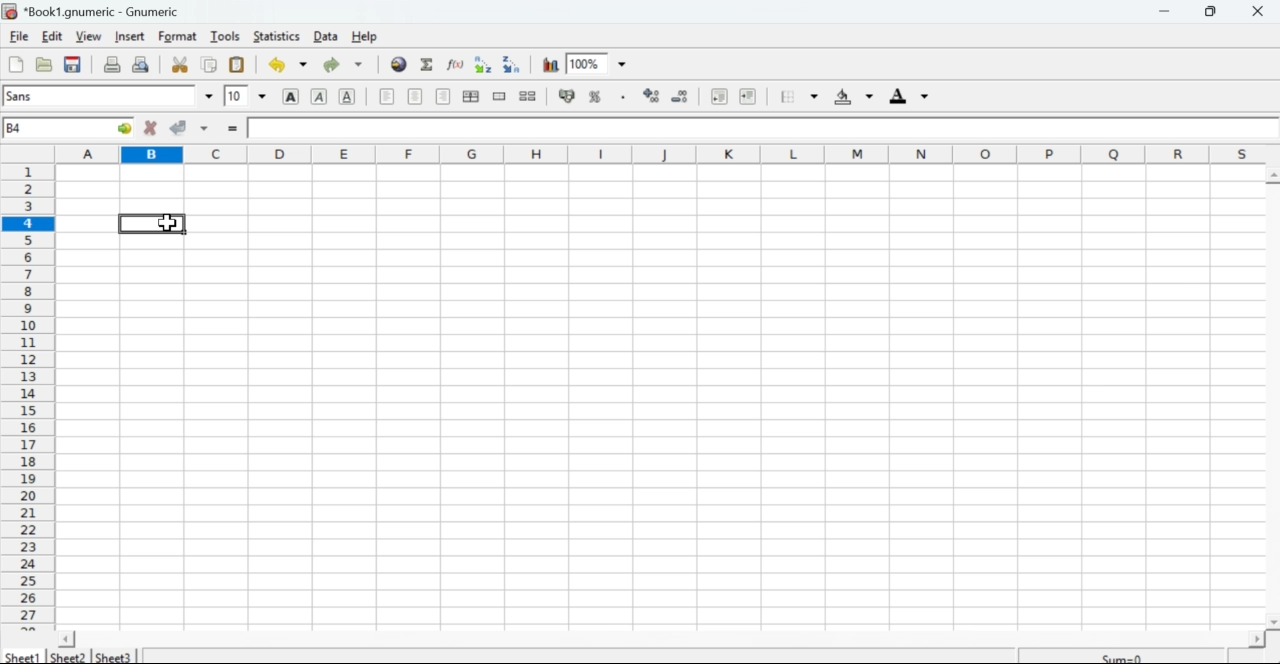 The image size is (1280, 664). I want to click on Split cells , so click(529, 96).